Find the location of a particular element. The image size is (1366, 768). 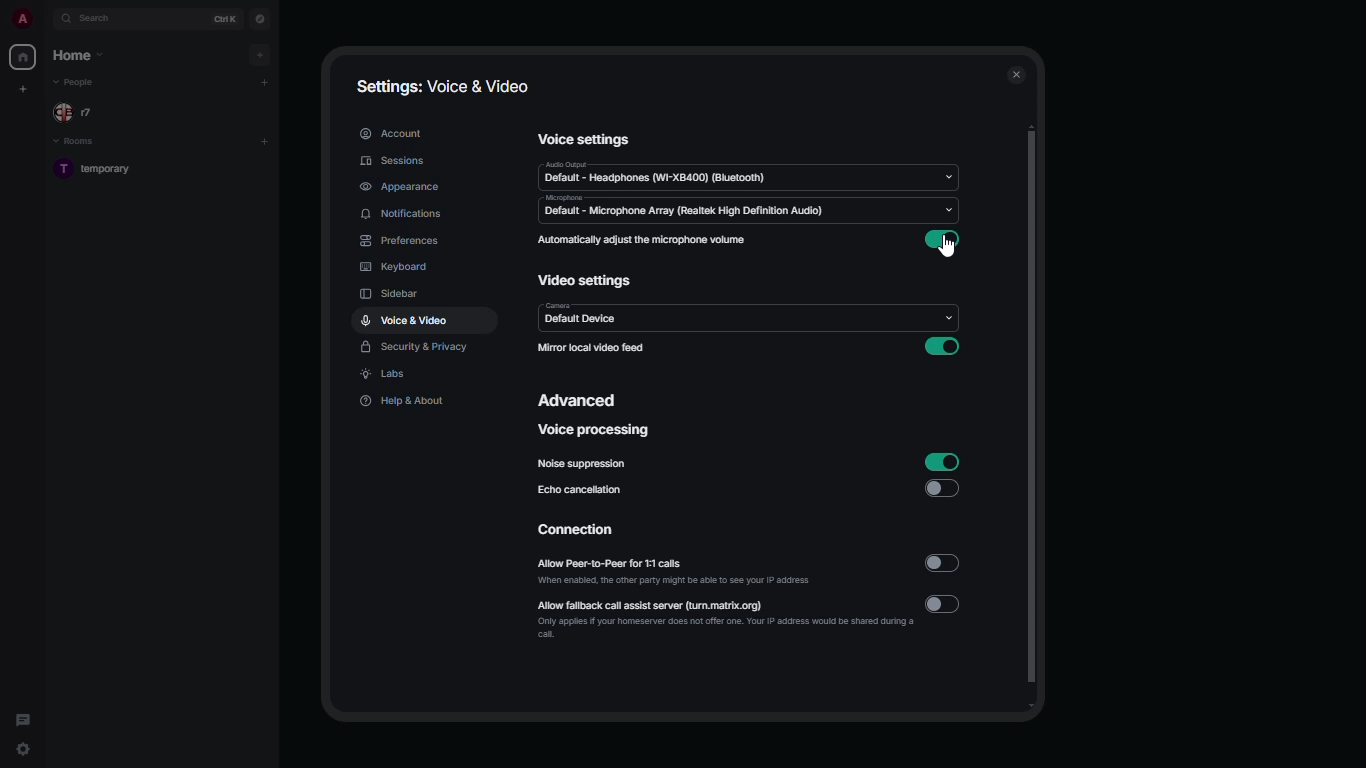

home is located at coordinates (24, 56).